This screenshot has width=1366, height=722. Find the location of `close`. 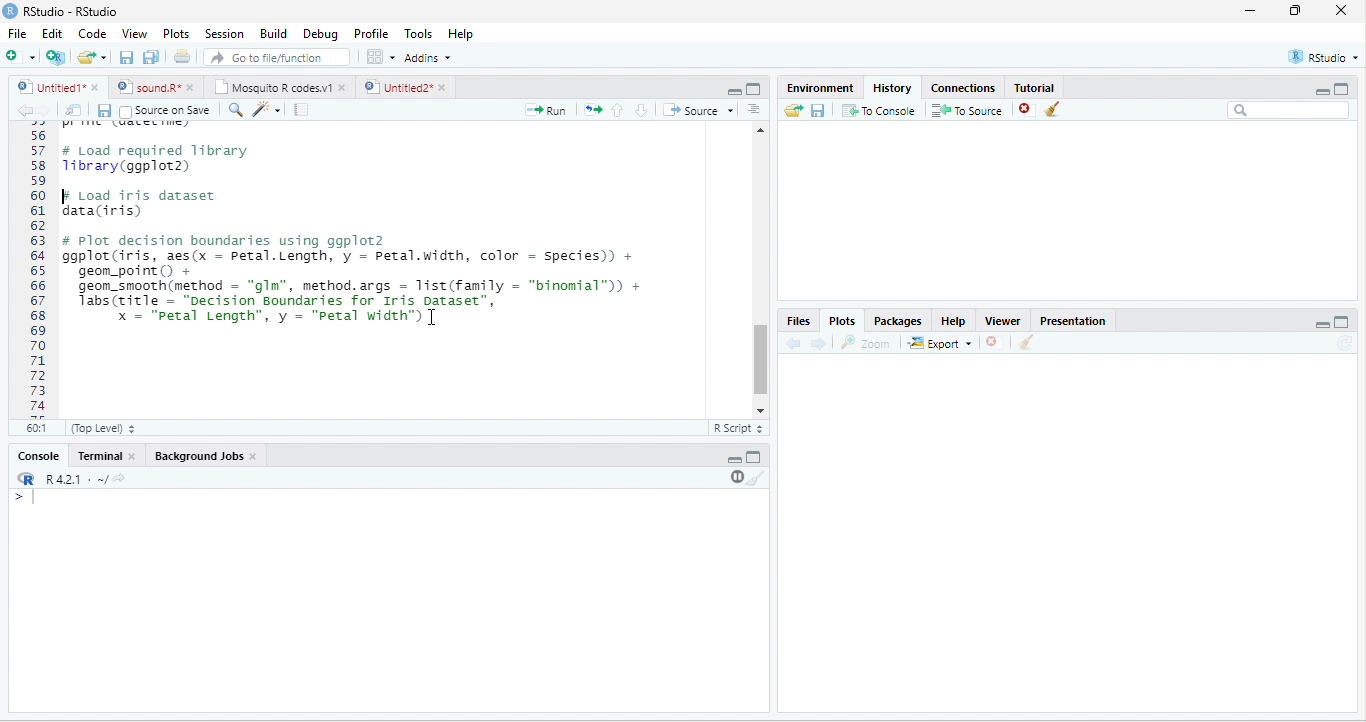

close is located at coordinates (344, 88).